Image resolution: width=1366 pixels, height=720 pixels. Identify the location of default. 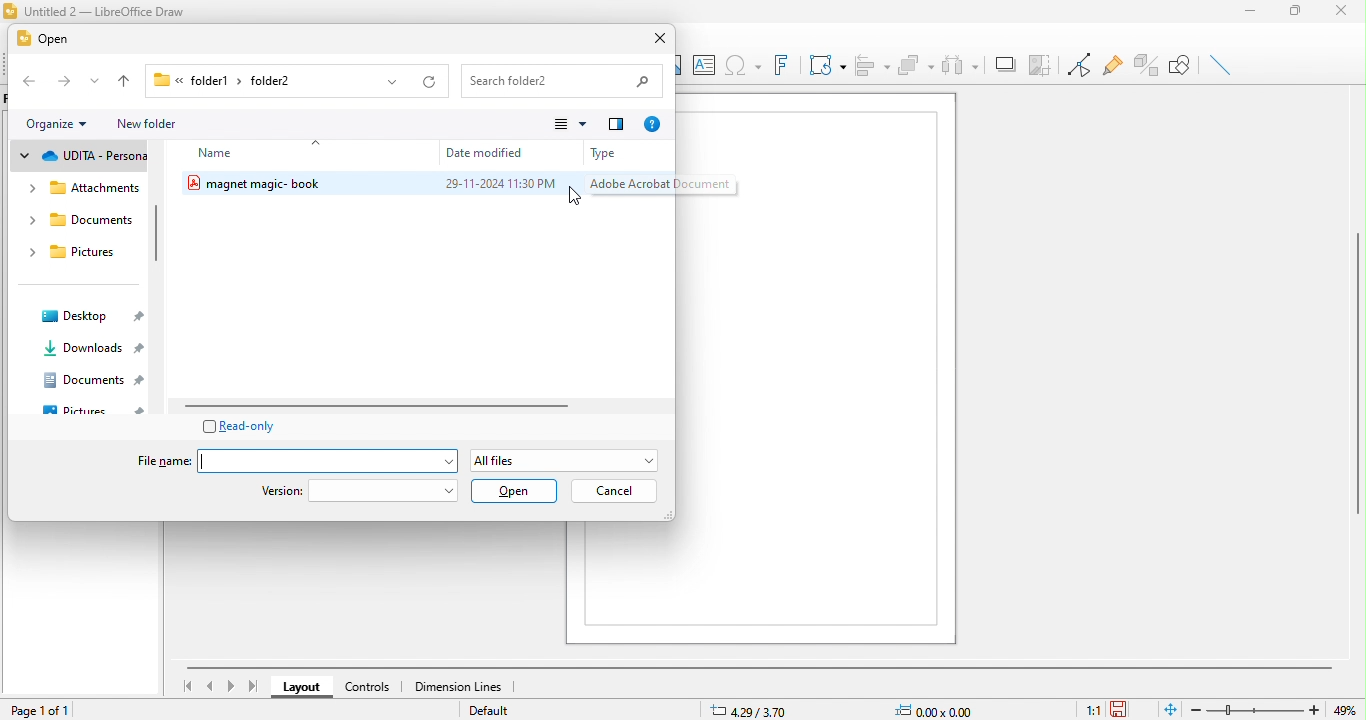
(501, 711).